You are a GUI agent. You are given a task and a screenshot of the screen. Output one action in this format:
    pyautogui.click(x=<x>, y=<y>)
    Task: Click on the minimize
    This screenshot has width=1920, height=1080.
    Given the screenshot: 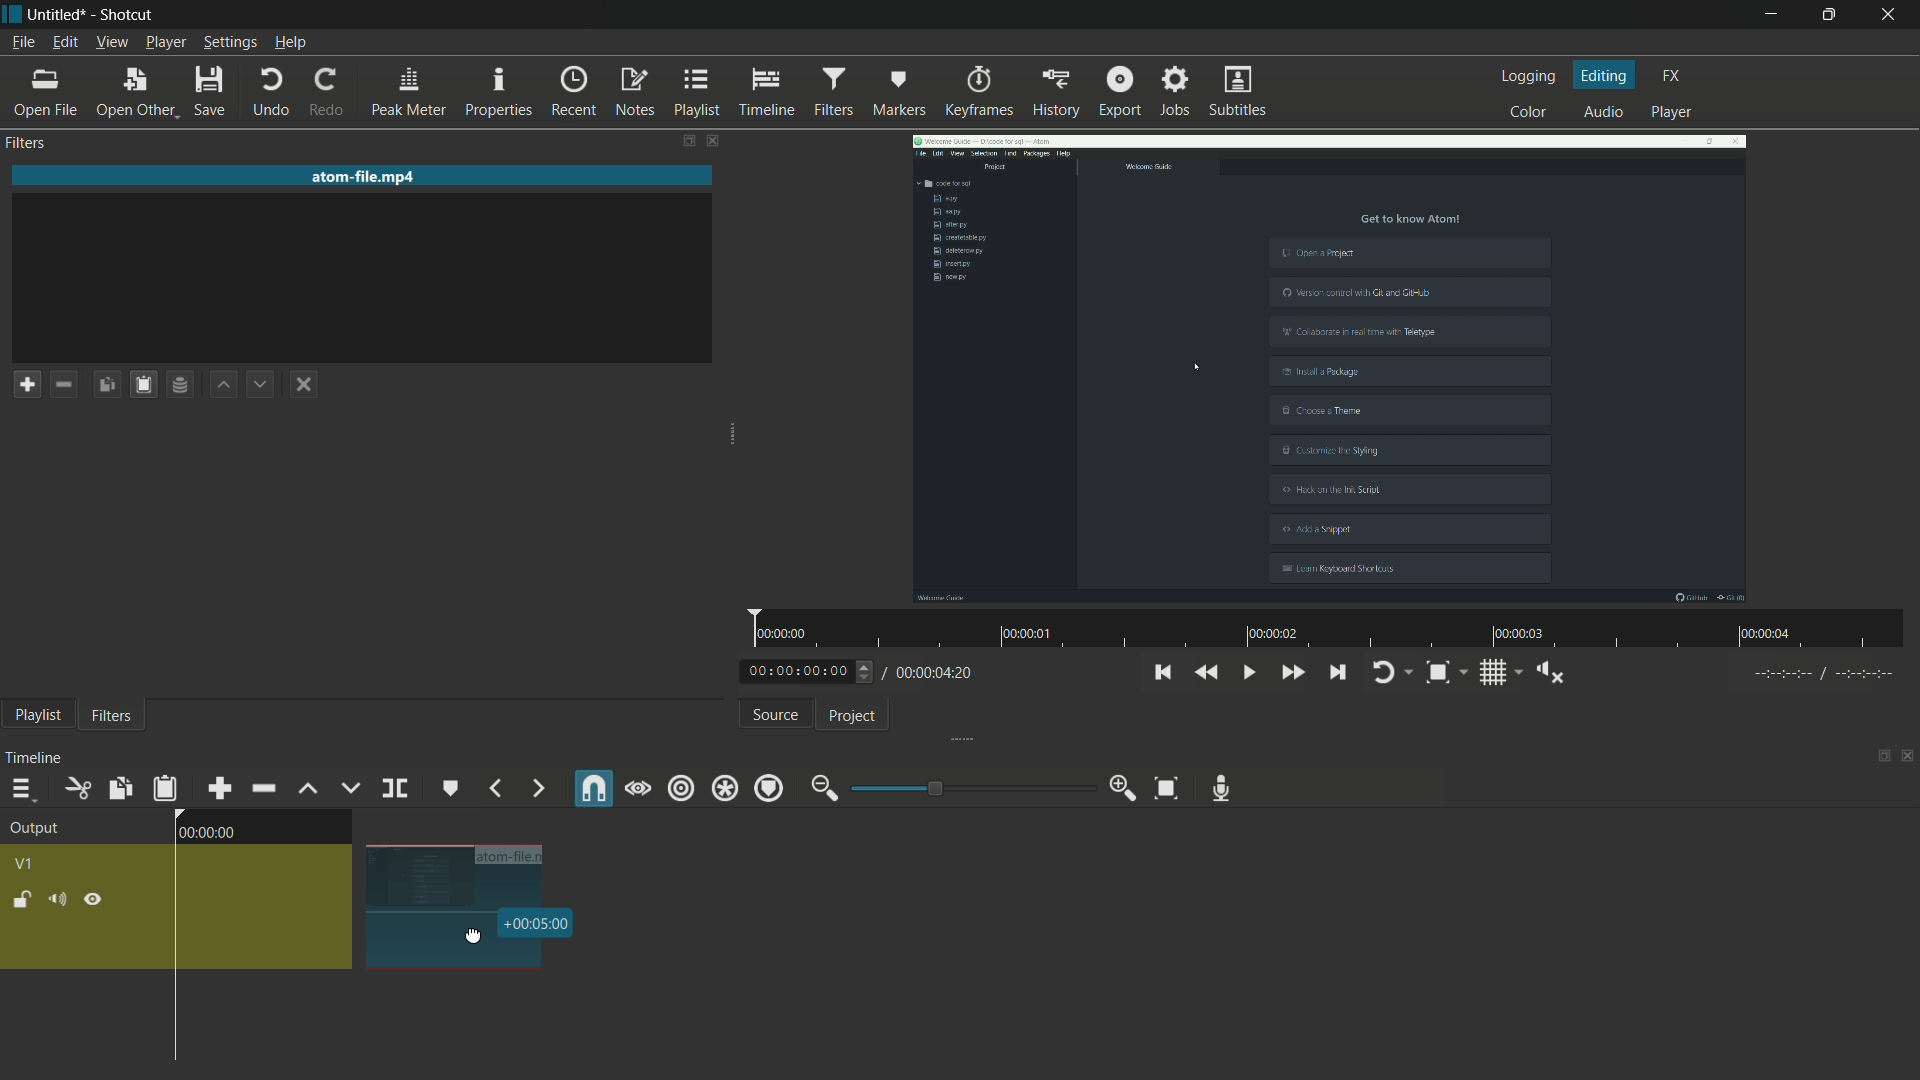 What is the action you would take?
    pyautogui.click(x=823, y=789)
    